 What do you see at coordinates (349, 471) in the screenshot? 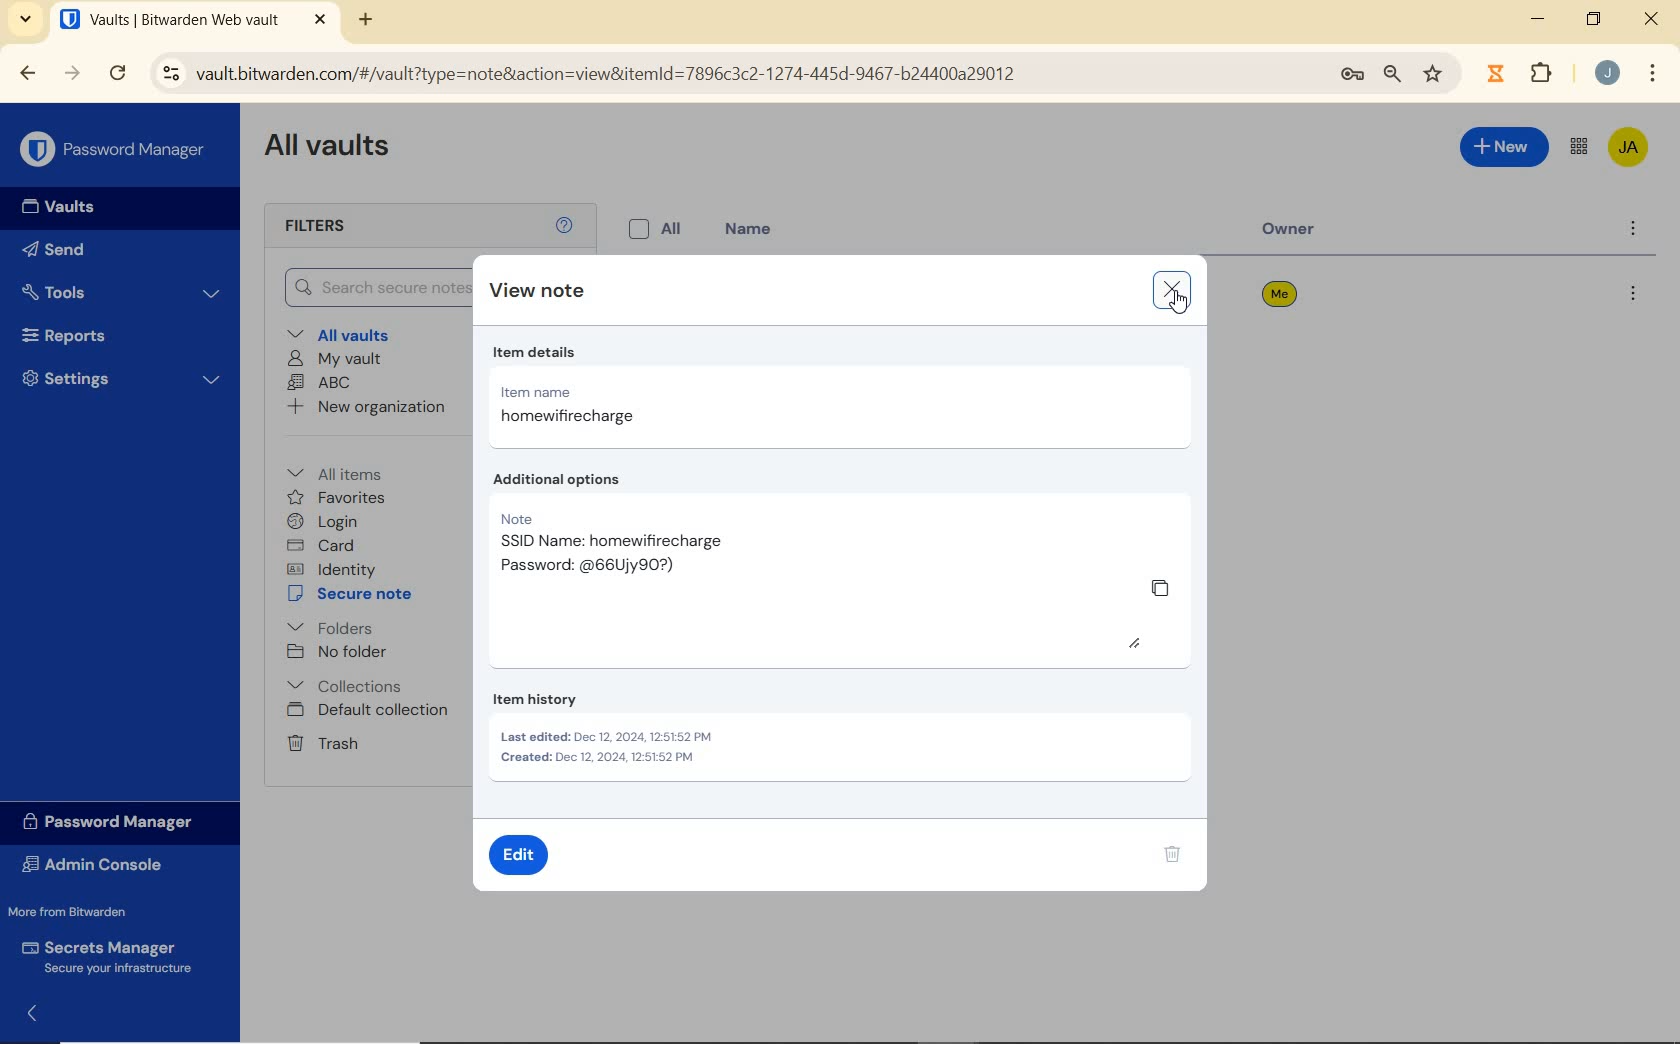
I see `All items` at bounding box center [349, 471].